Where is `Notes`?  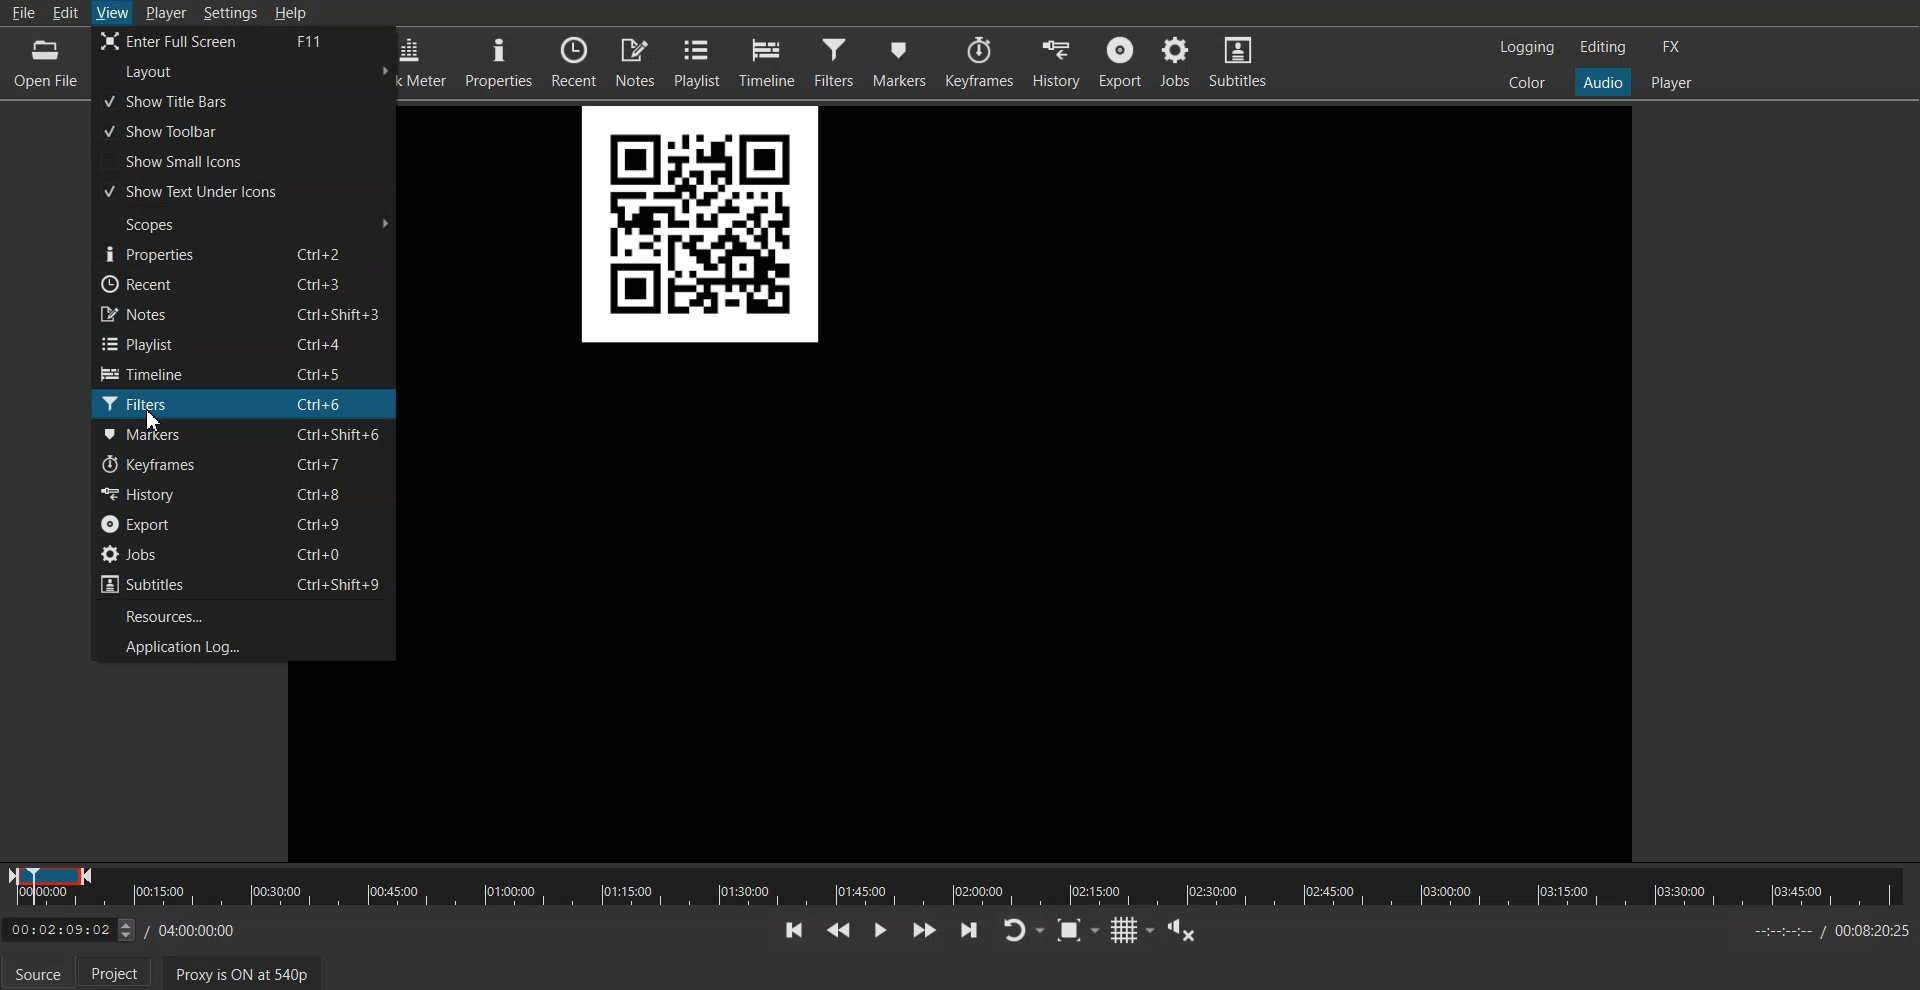
Notes is located at coordinates (636, 61).